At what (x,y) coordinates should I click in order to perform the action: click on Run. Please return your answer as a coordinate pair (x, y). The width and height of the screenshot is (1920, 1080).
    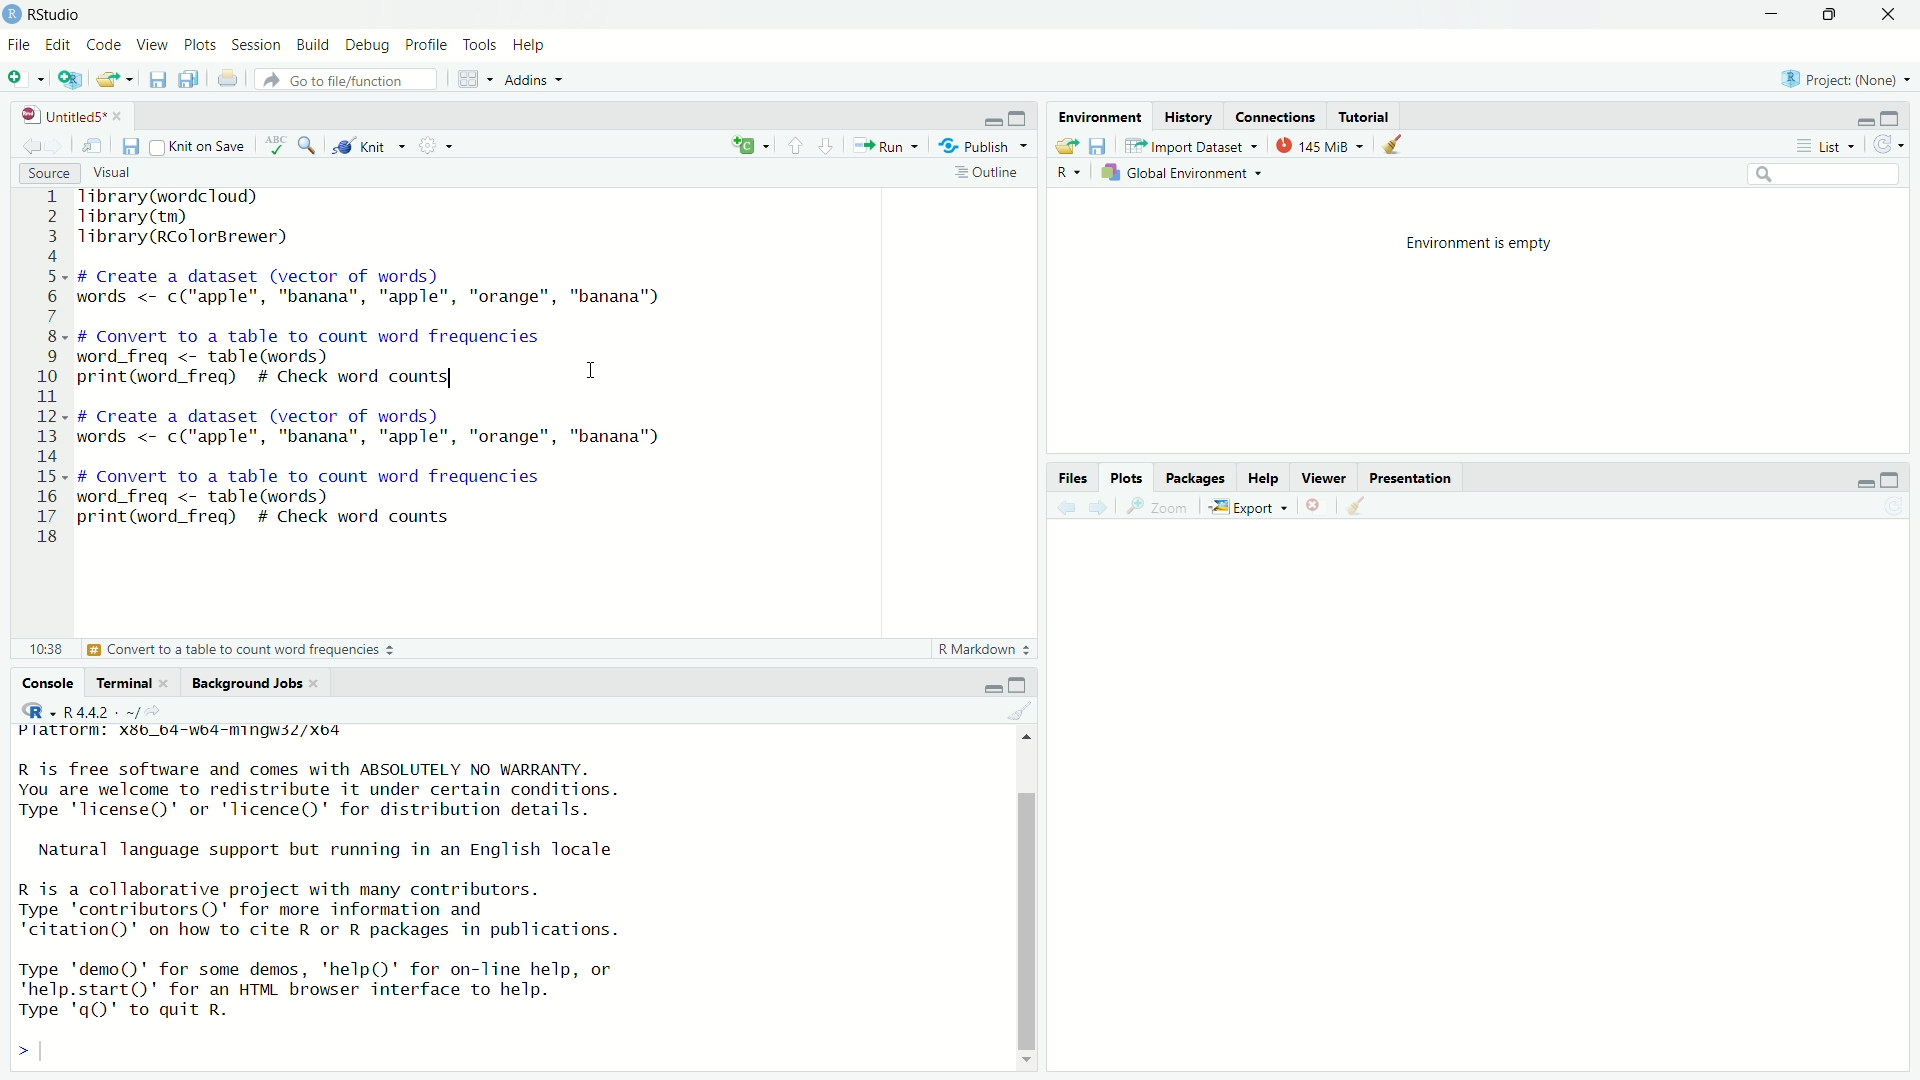
    Looking at the image, I should click on (888, 147).